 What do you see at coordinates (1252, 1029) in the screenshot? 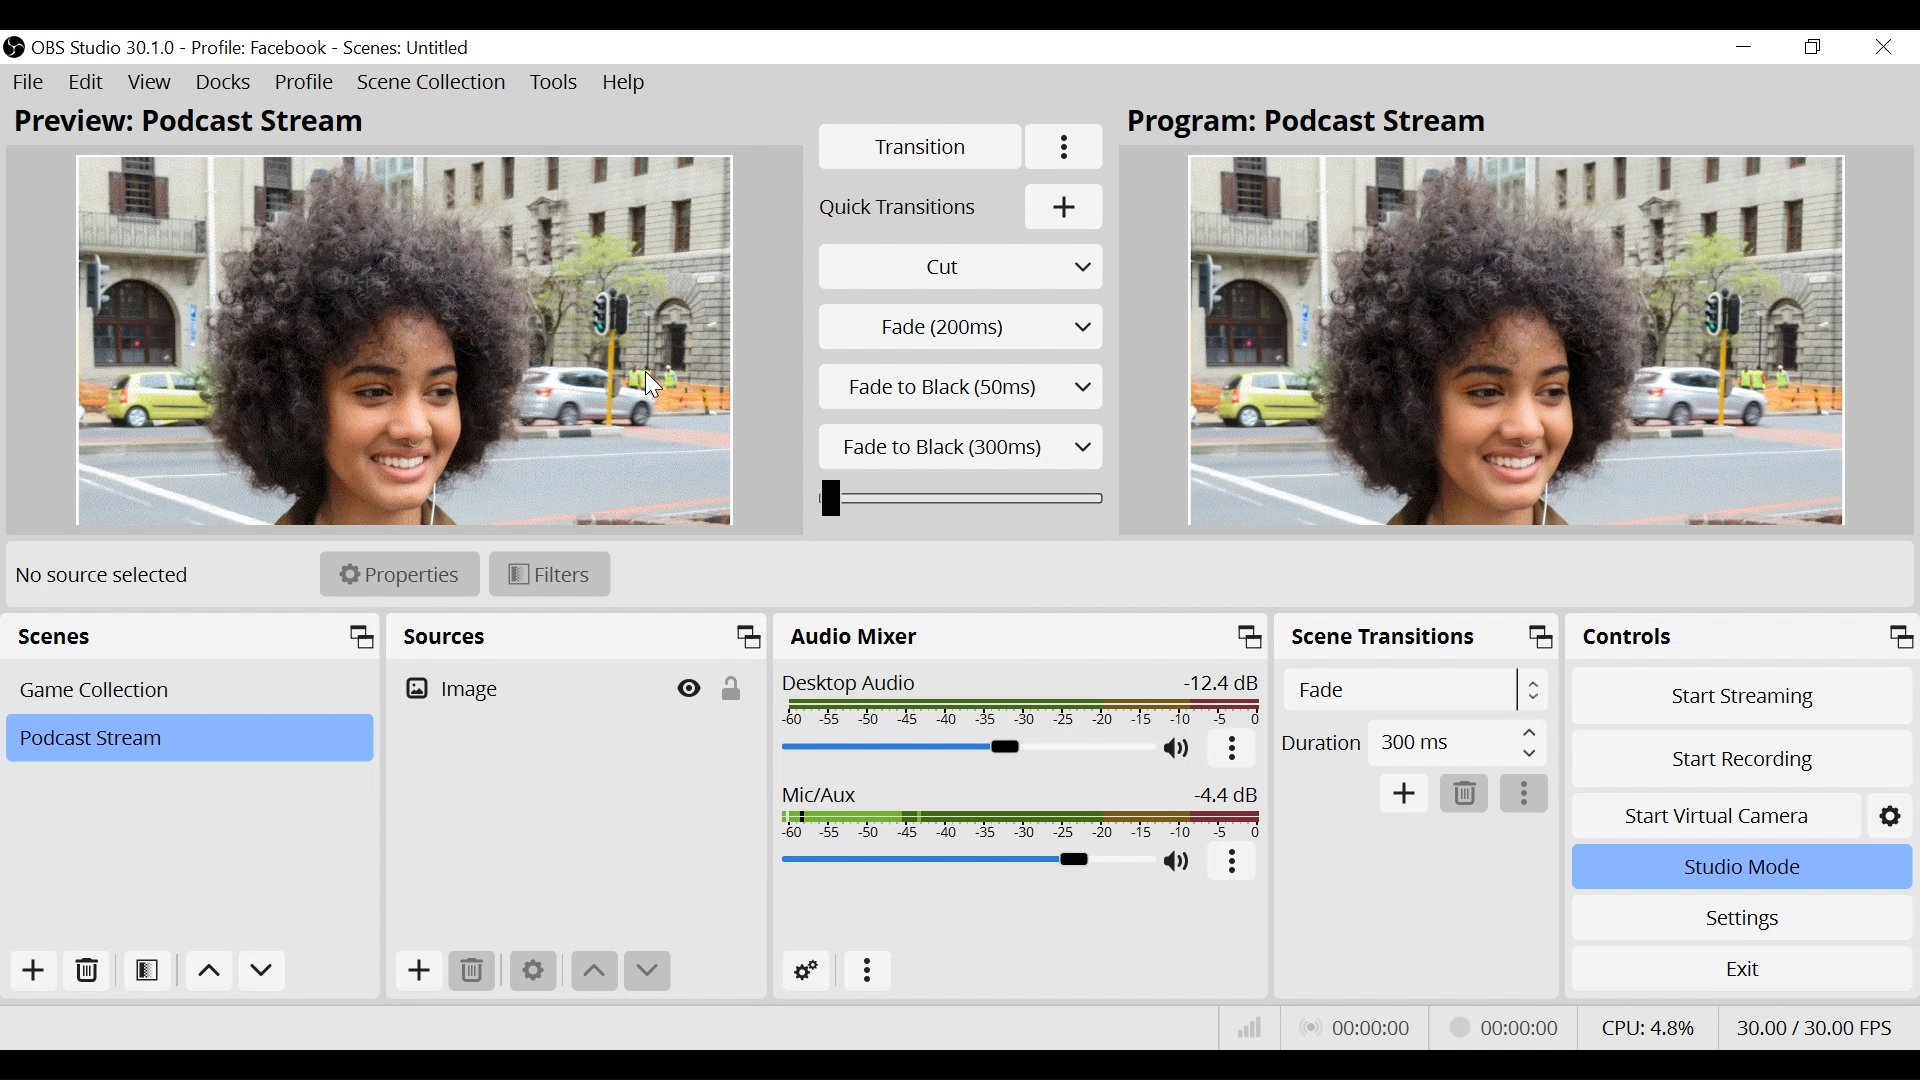
I see `Bitrate` at bounding box center [1252, 1029].